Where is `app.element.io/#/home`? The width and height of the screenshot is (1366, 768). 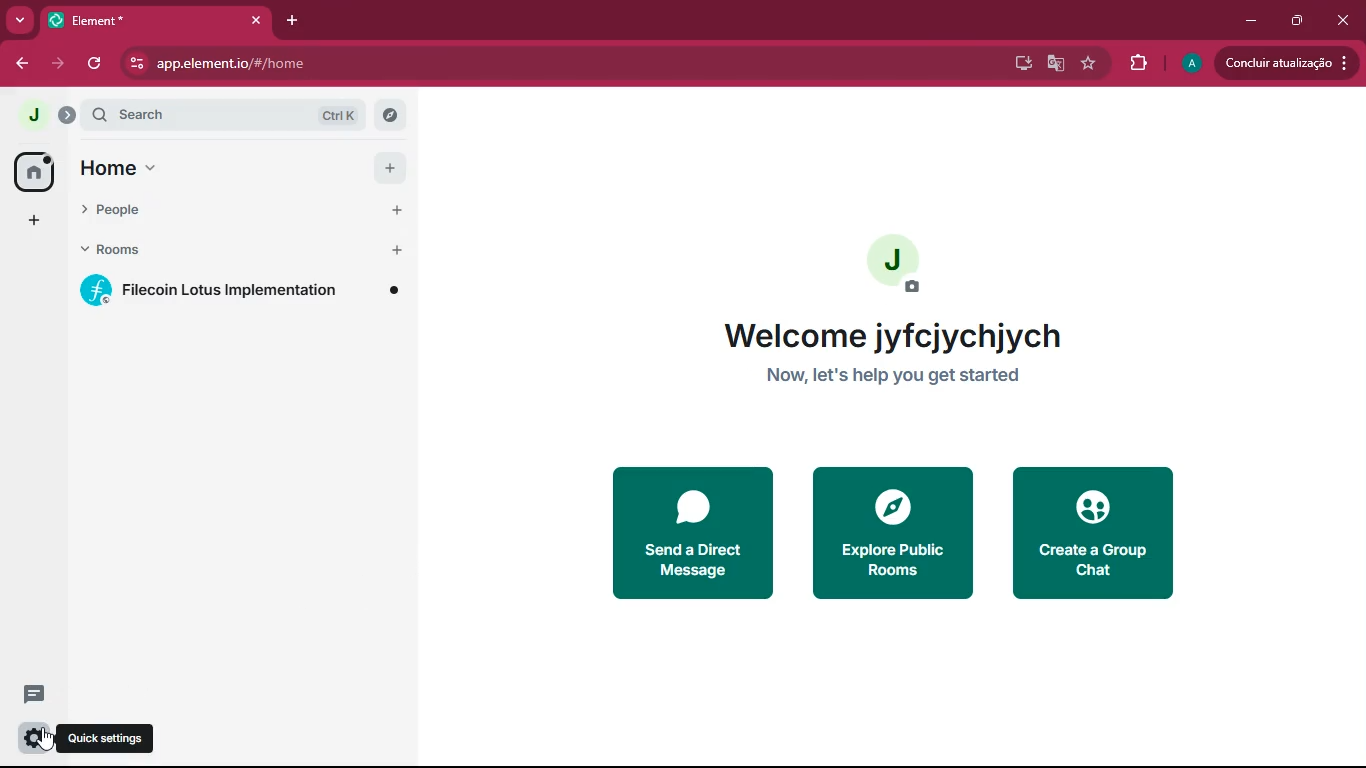
app.element.io/#/home is located at coordinates (328, 64).